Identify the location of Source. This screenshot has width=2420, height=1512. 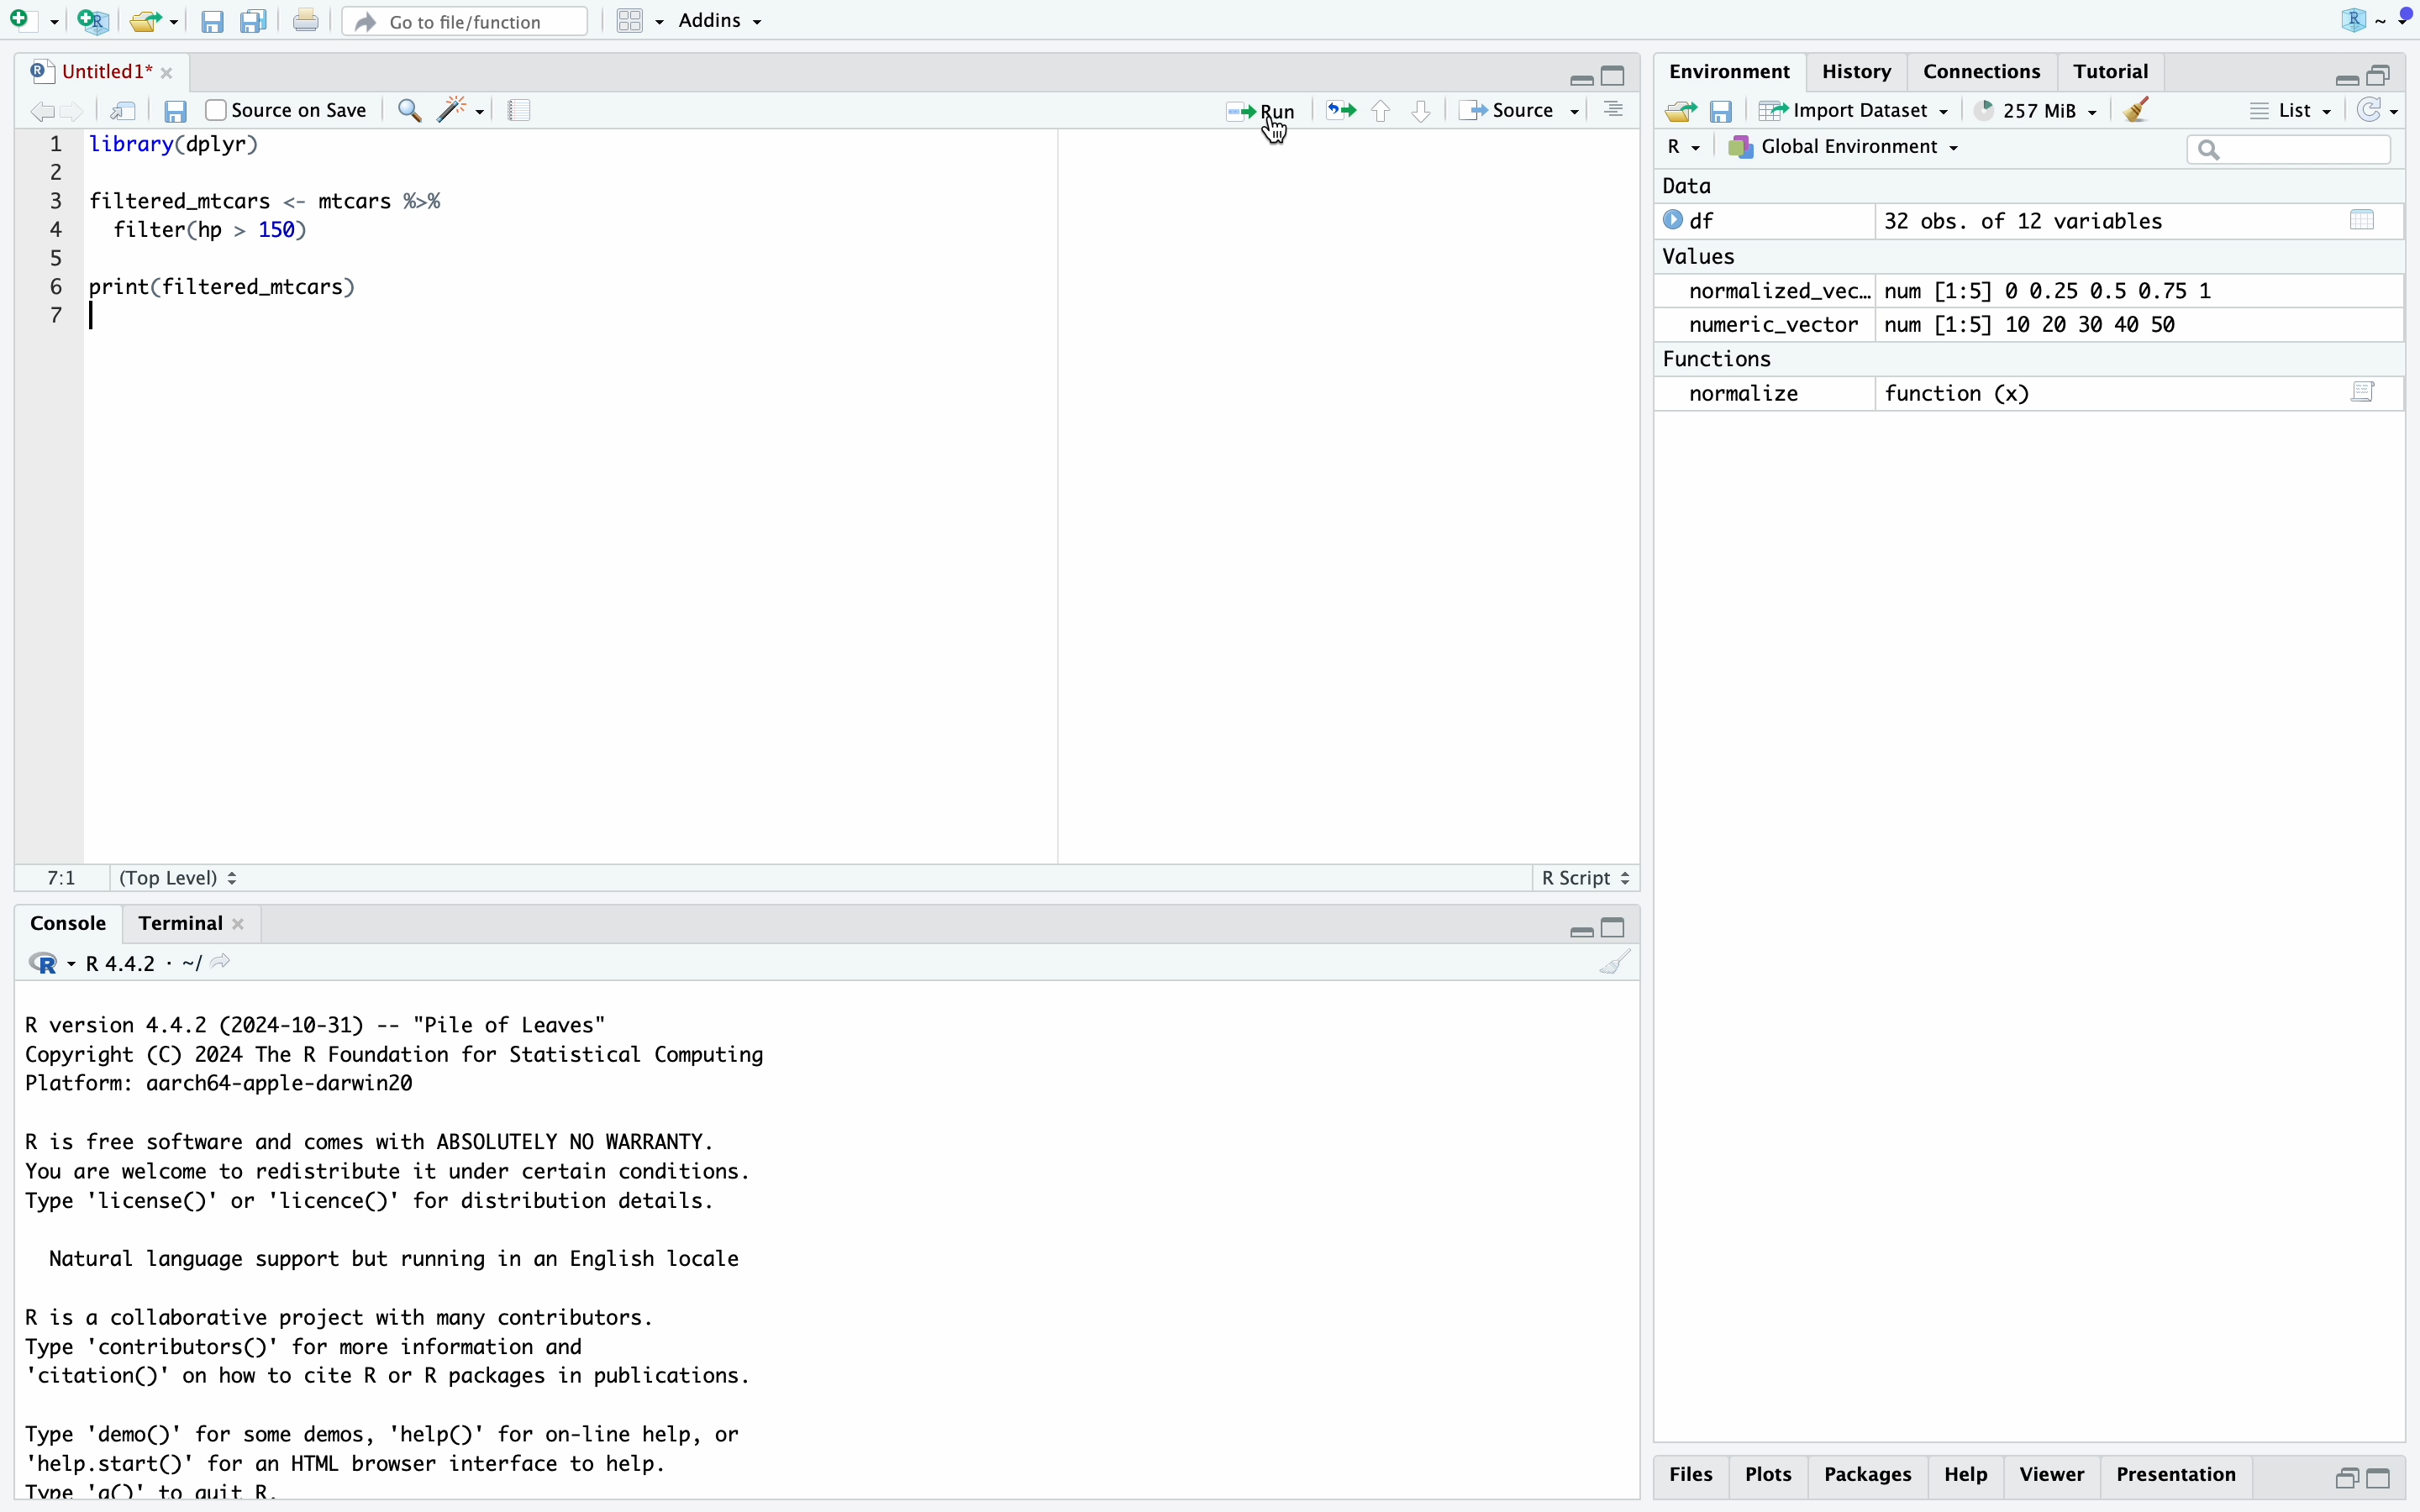
(1512, 113).